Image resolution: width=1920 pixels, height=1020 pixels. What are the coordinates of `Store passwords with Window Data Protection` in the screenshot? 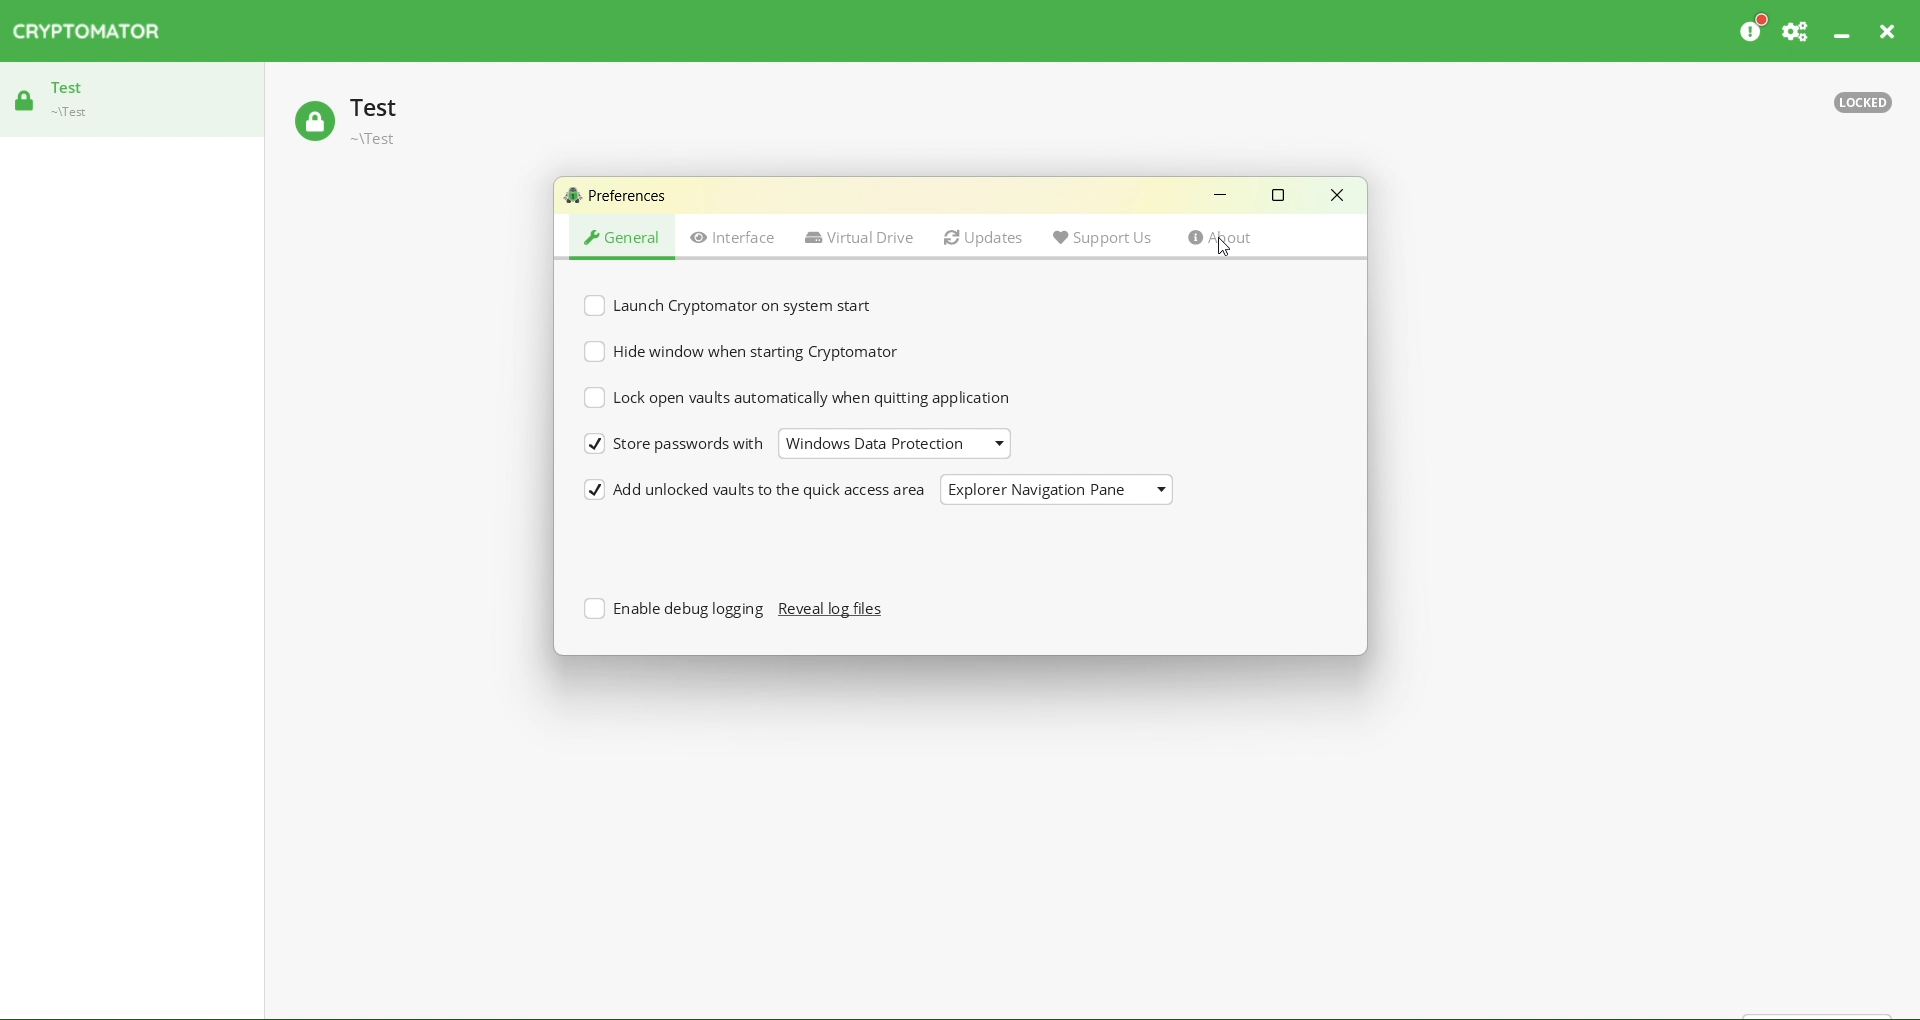 It's located at (810, 446).